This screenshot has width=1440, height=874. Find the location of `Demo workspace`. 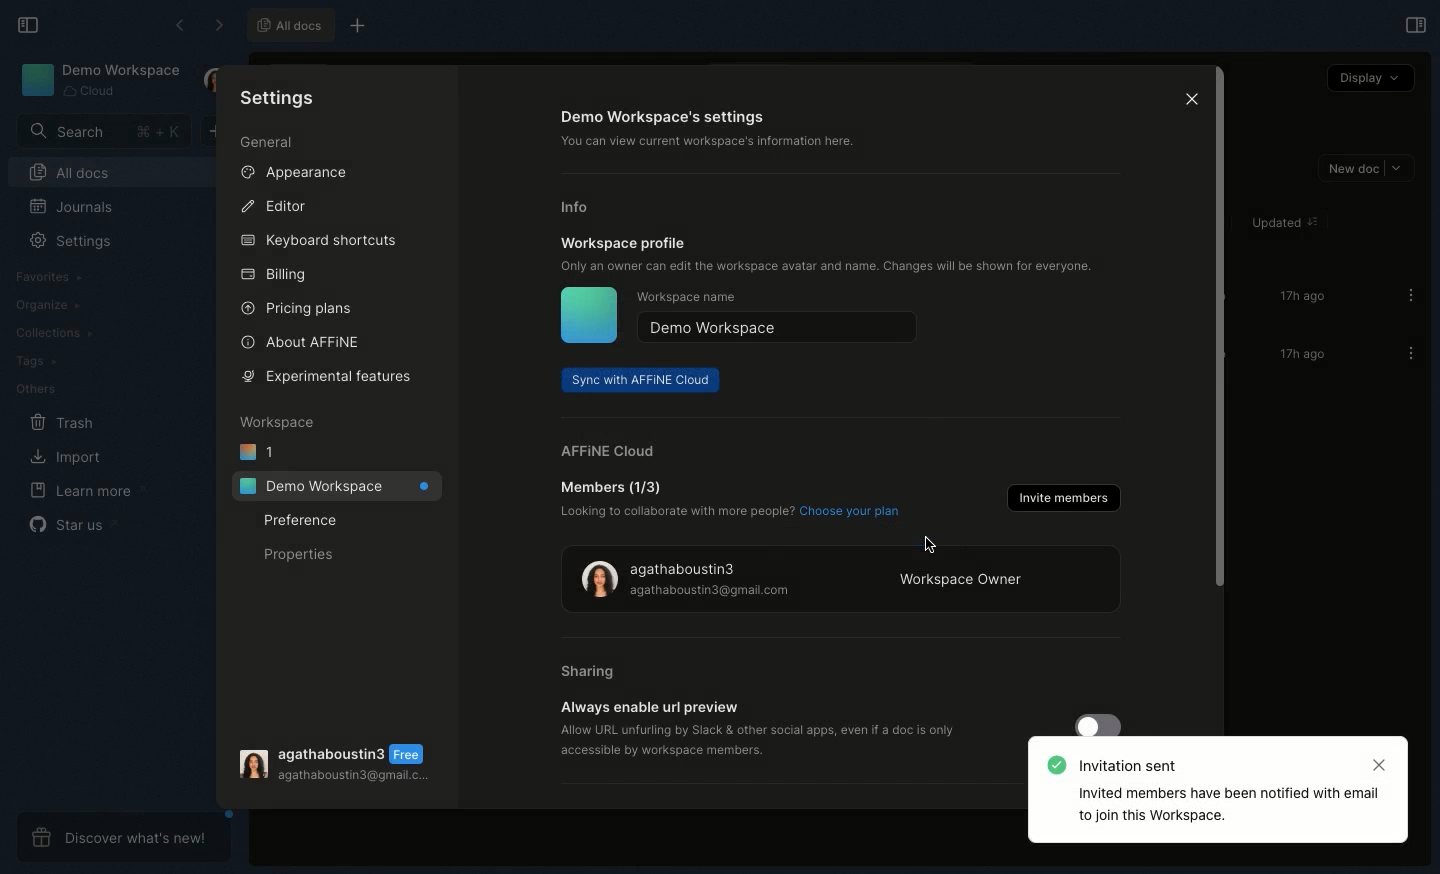

Demo workspace is located at coordinates (100, 80).